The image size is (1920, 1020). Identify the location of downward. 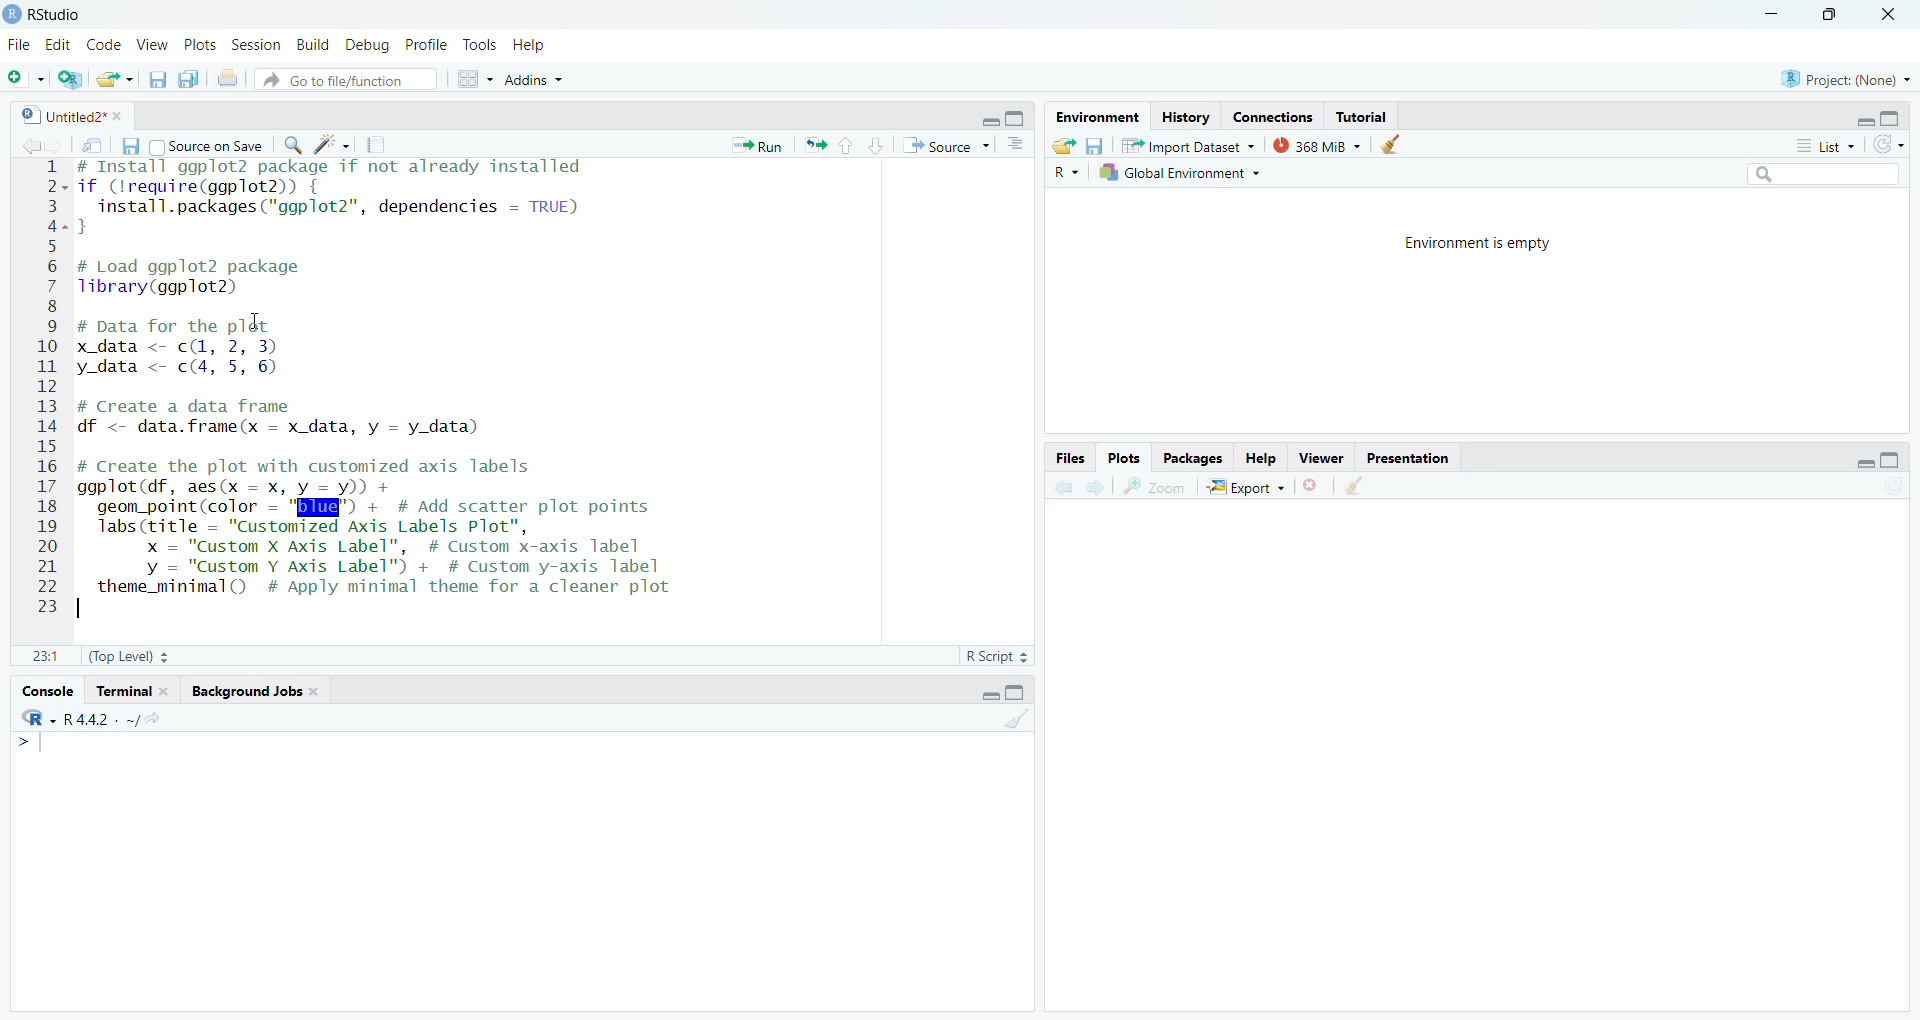
(878, 148).